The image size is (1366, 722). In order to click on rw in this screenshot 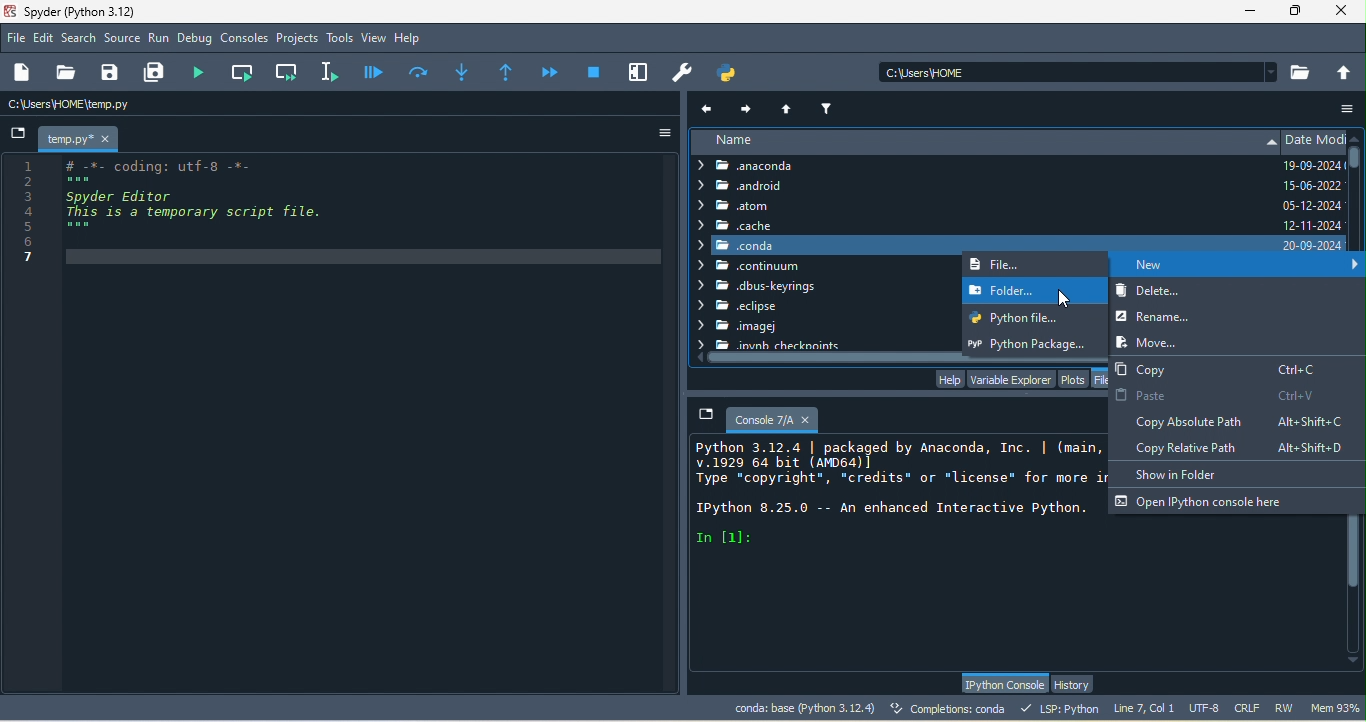, I will do `click(1286, 708)`.